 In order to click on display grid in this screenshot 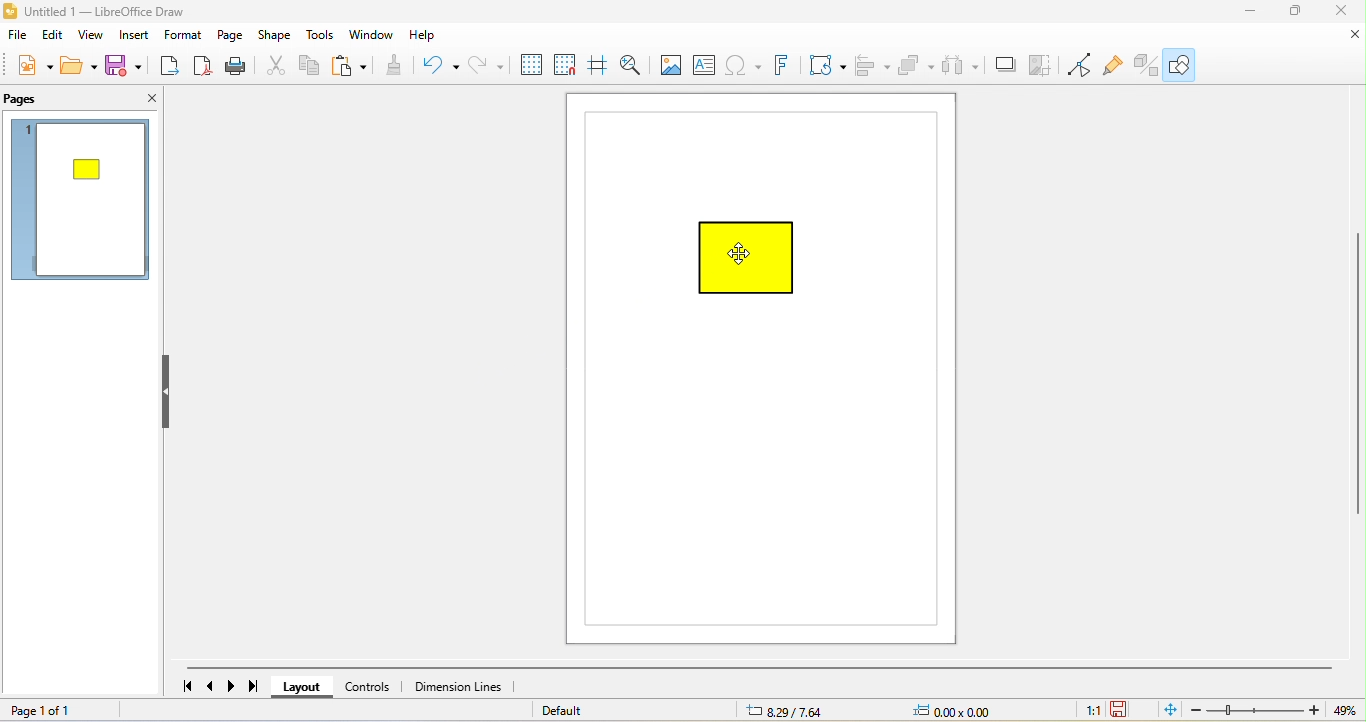, I will do `click(531, 63)`.